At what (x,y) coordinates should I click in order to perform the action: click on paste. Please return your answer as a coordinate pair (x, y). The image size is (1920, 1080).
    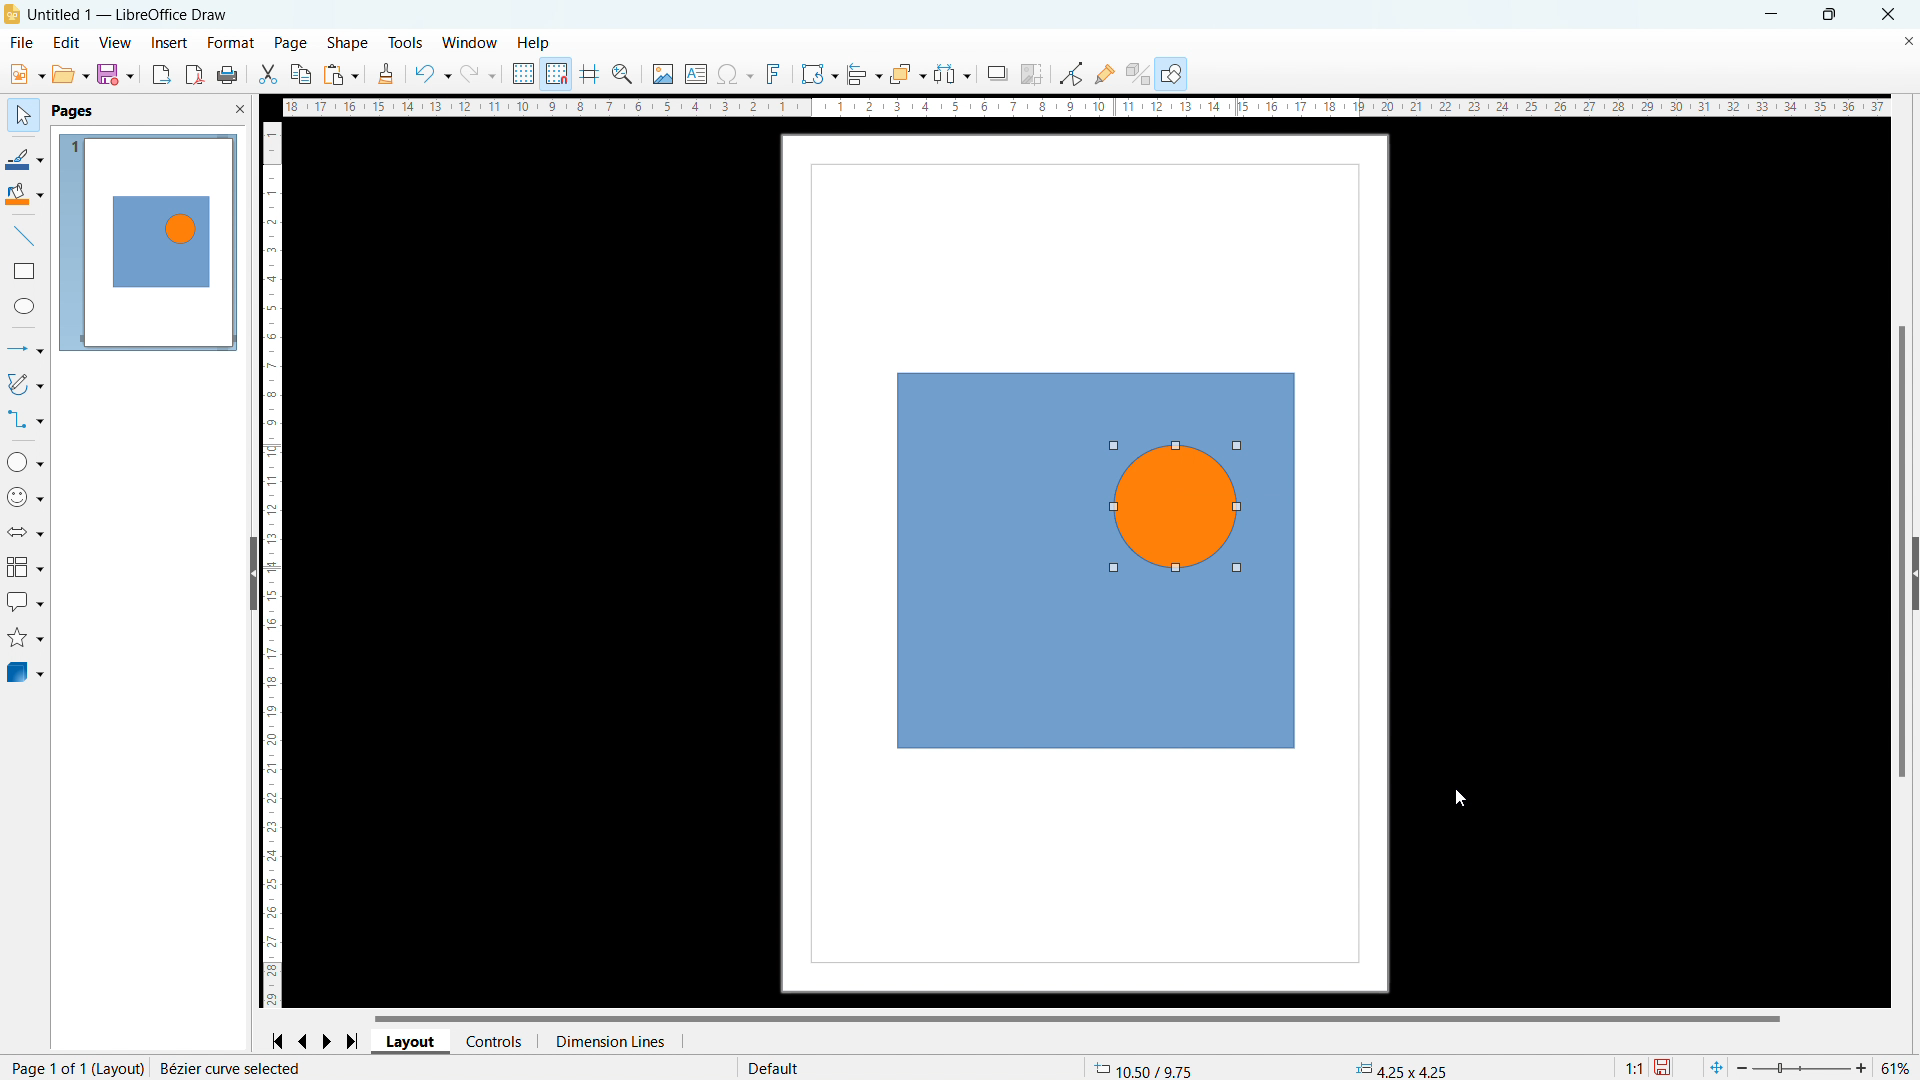
    Looking at the image, I should click on (342, 74).